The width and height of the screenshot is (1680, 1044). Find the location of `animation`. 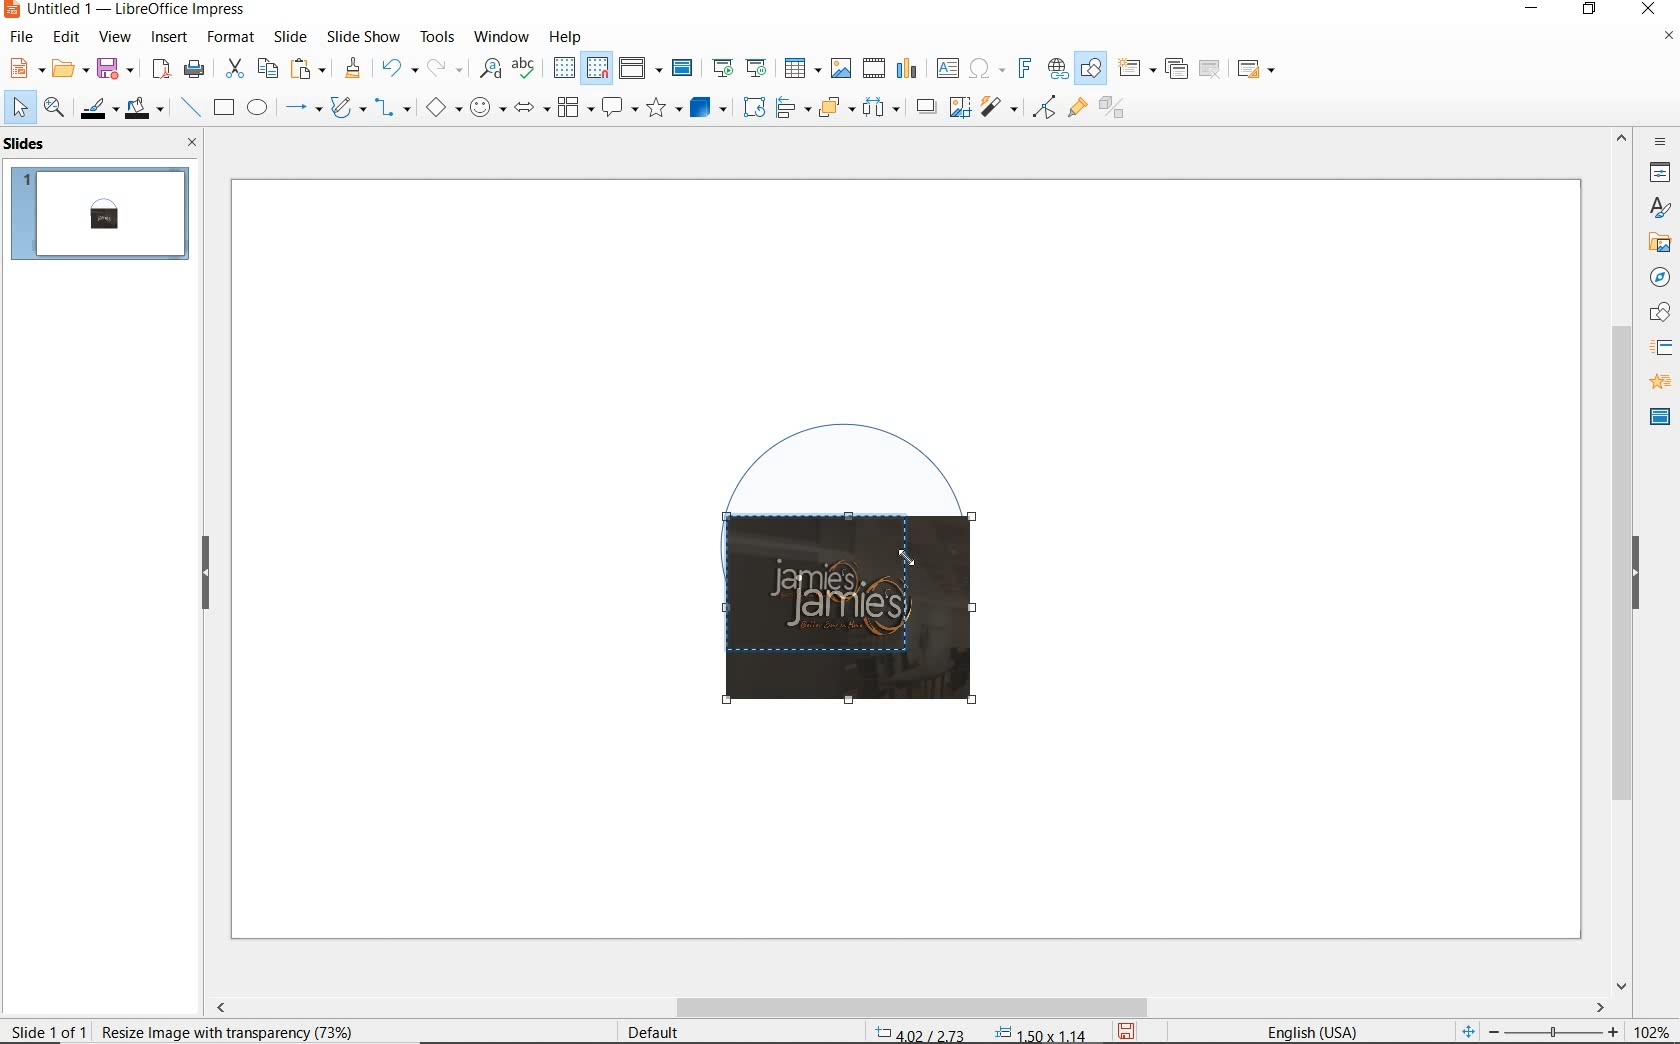

animation is located at coordinates (1657, 383).